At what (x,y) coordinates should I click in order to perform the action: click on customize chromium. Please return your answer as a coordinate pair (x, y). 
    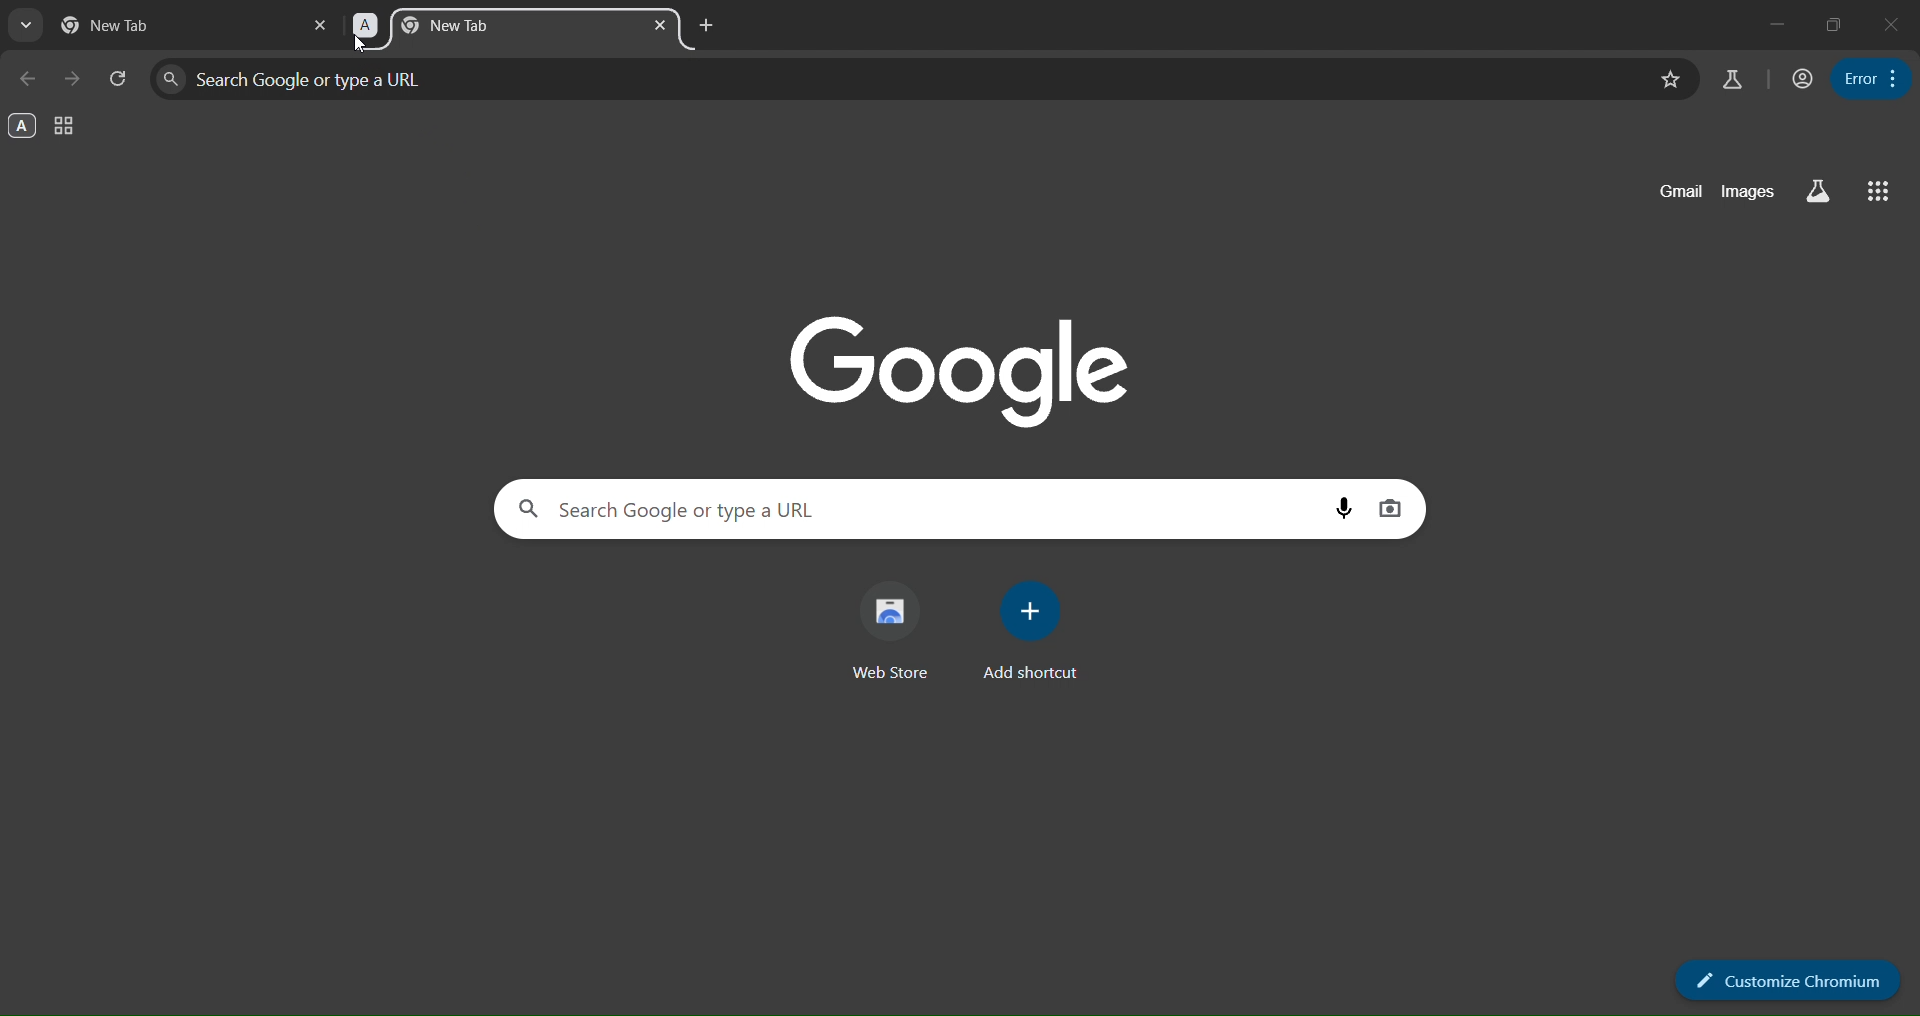
    Looking at the image, I should click on (1789, 978).